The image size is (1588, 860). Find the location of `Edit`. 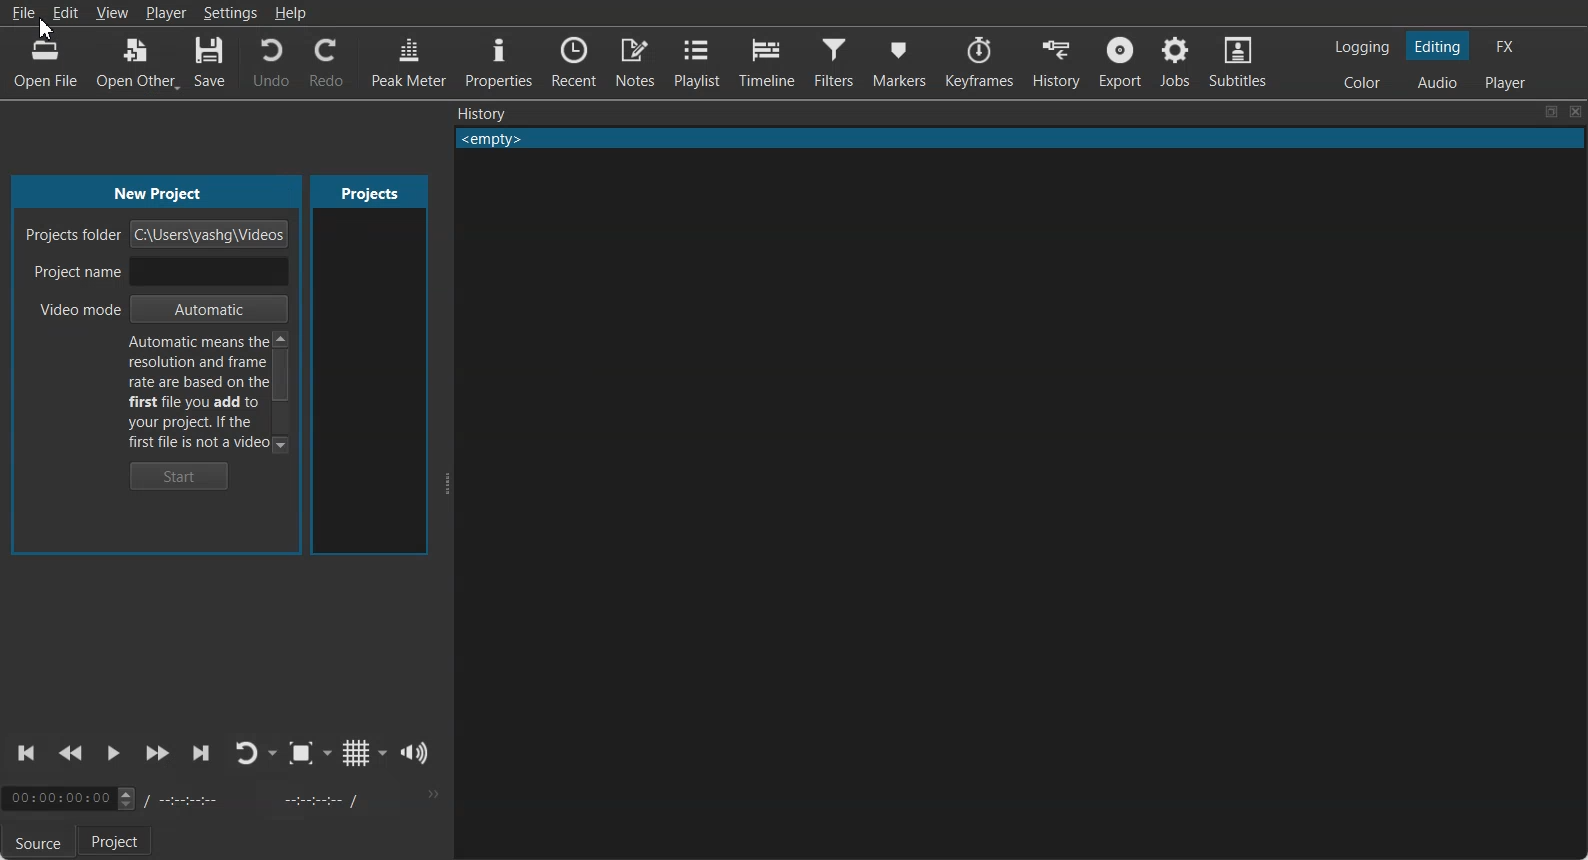

Edit is located at coordinates (65, 12).